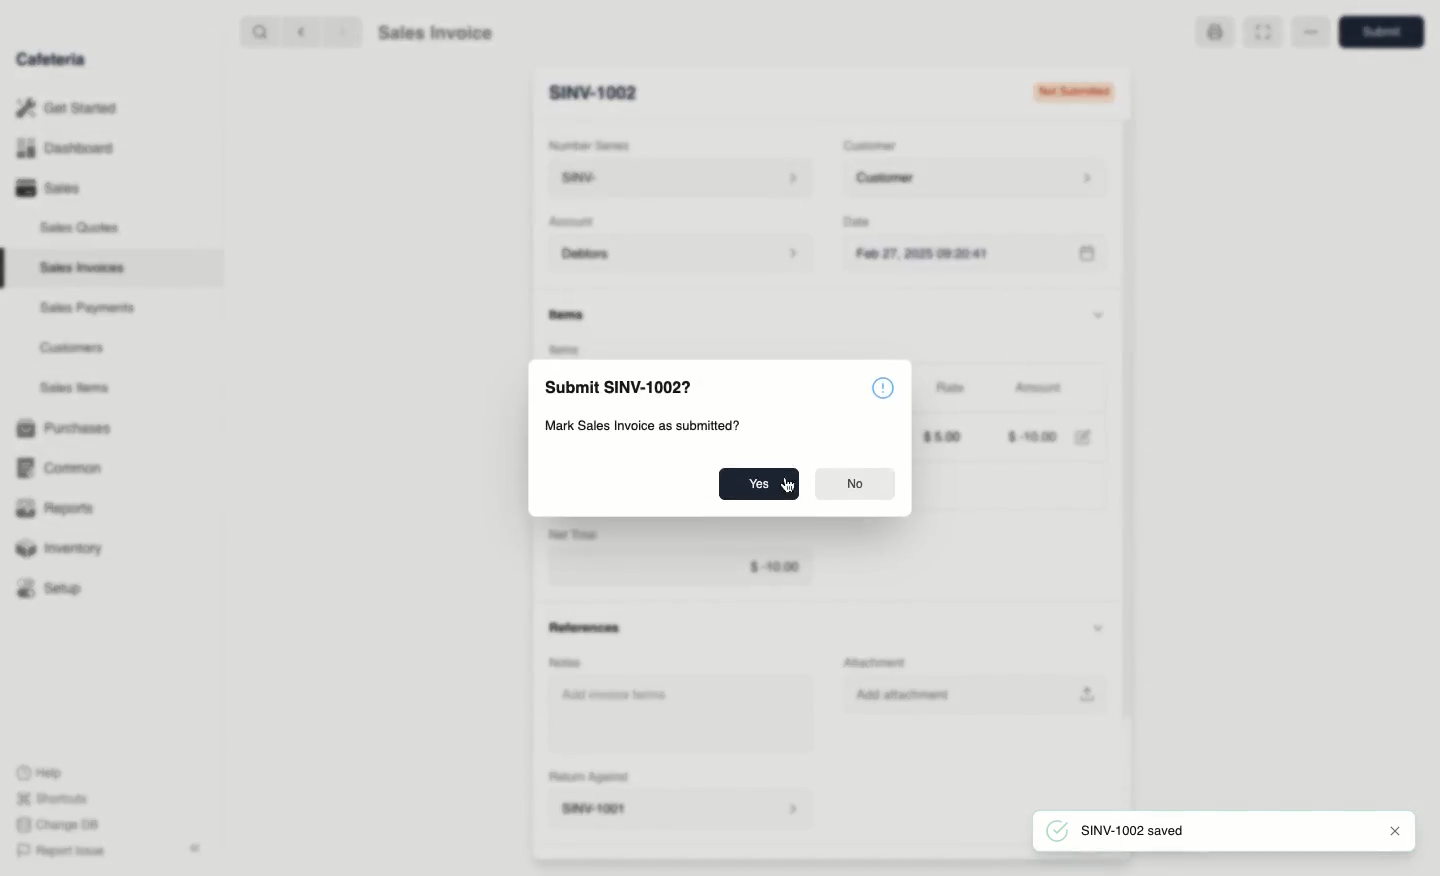 The height and width of the screenshot is (876, 1440). I want to click on cursor, so click(793, 487).